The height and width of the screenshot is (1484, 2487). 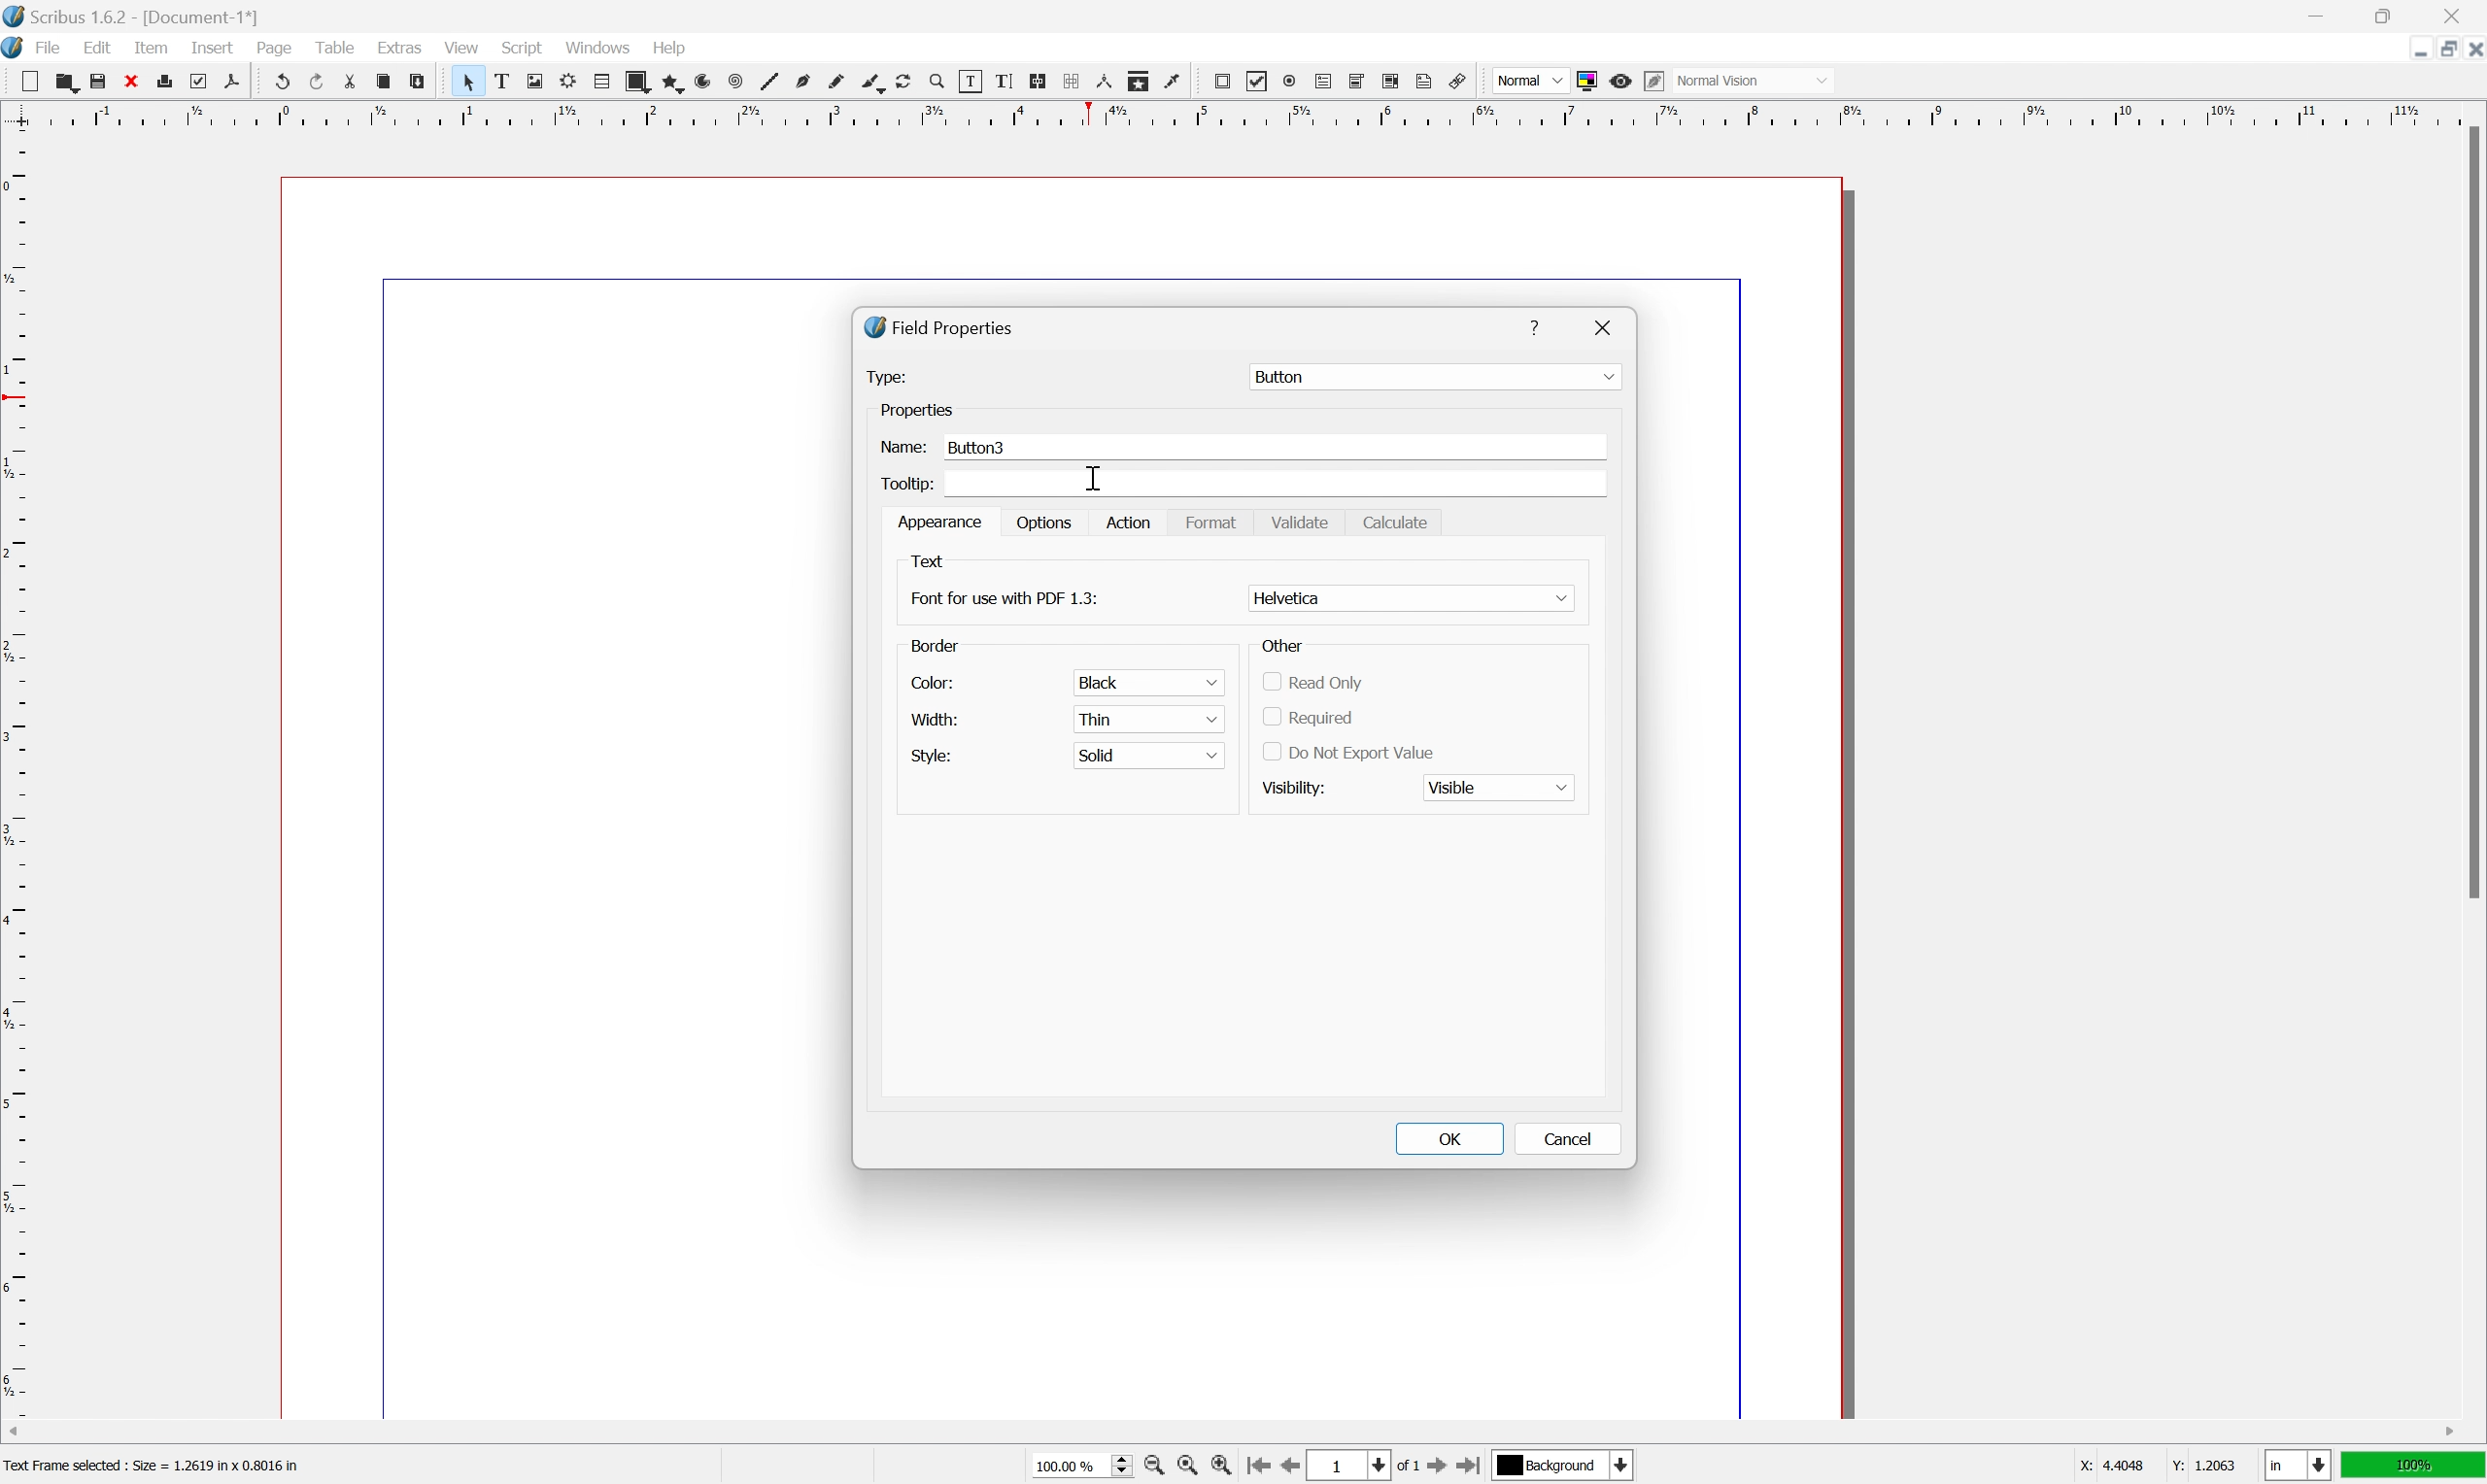 What do you see at coordinates (164, 81) in the screenshot?
I see `print` at bounding box center [164, 81].